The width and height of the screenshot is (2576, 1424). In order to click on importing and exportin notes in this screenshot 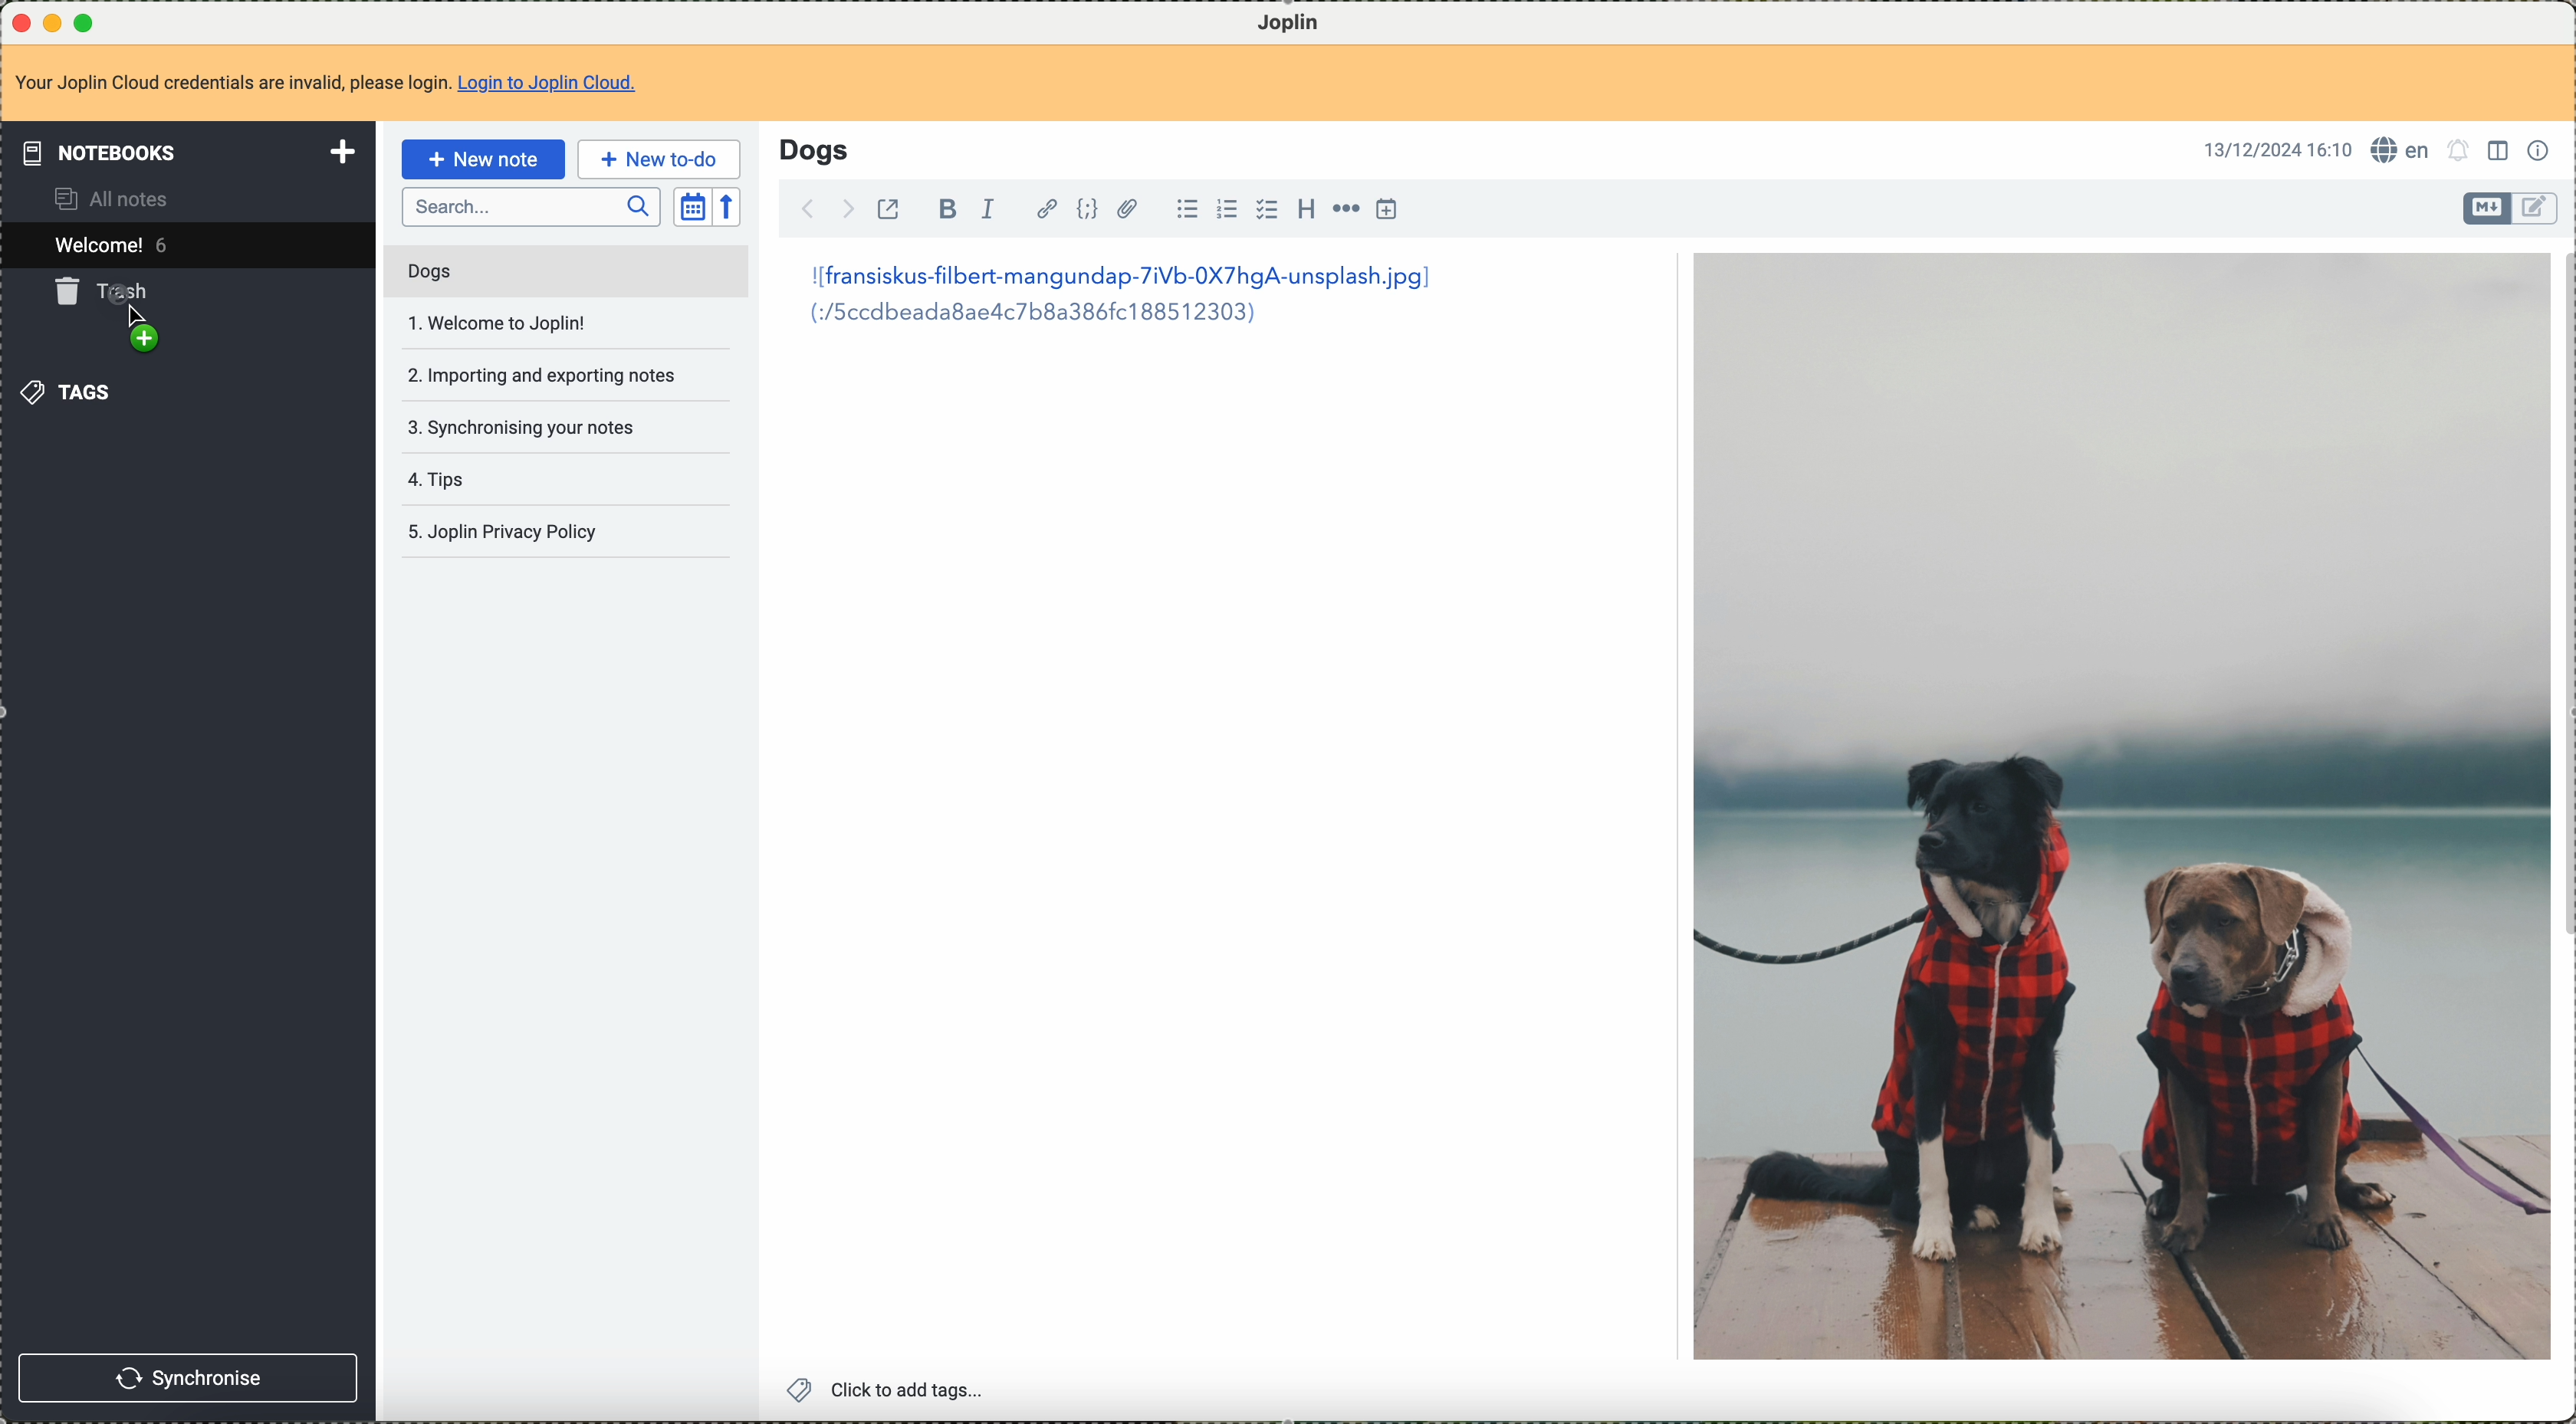, I will do `click(539, 375)`.